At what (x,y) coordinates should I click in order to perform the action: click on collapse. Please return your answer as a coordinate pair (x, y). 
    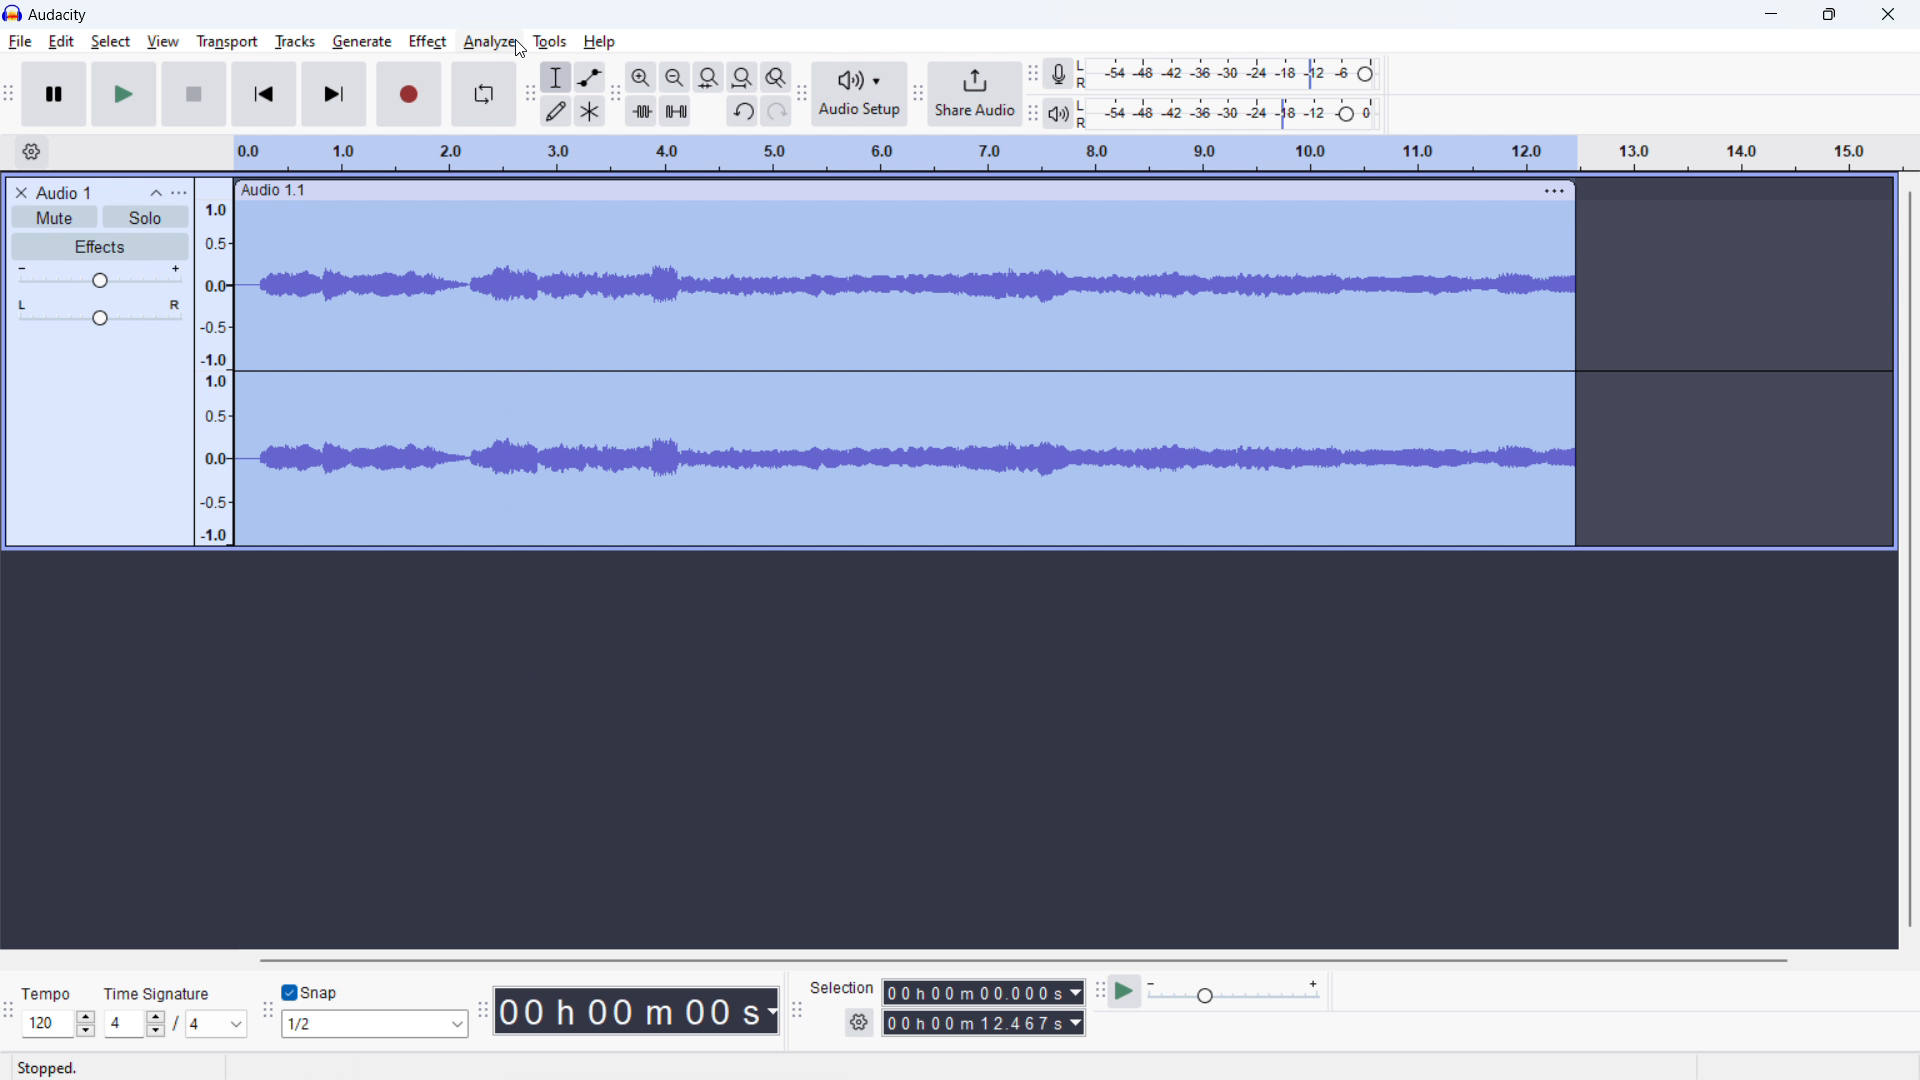
    Looking at the image, I should click on (153, 193).